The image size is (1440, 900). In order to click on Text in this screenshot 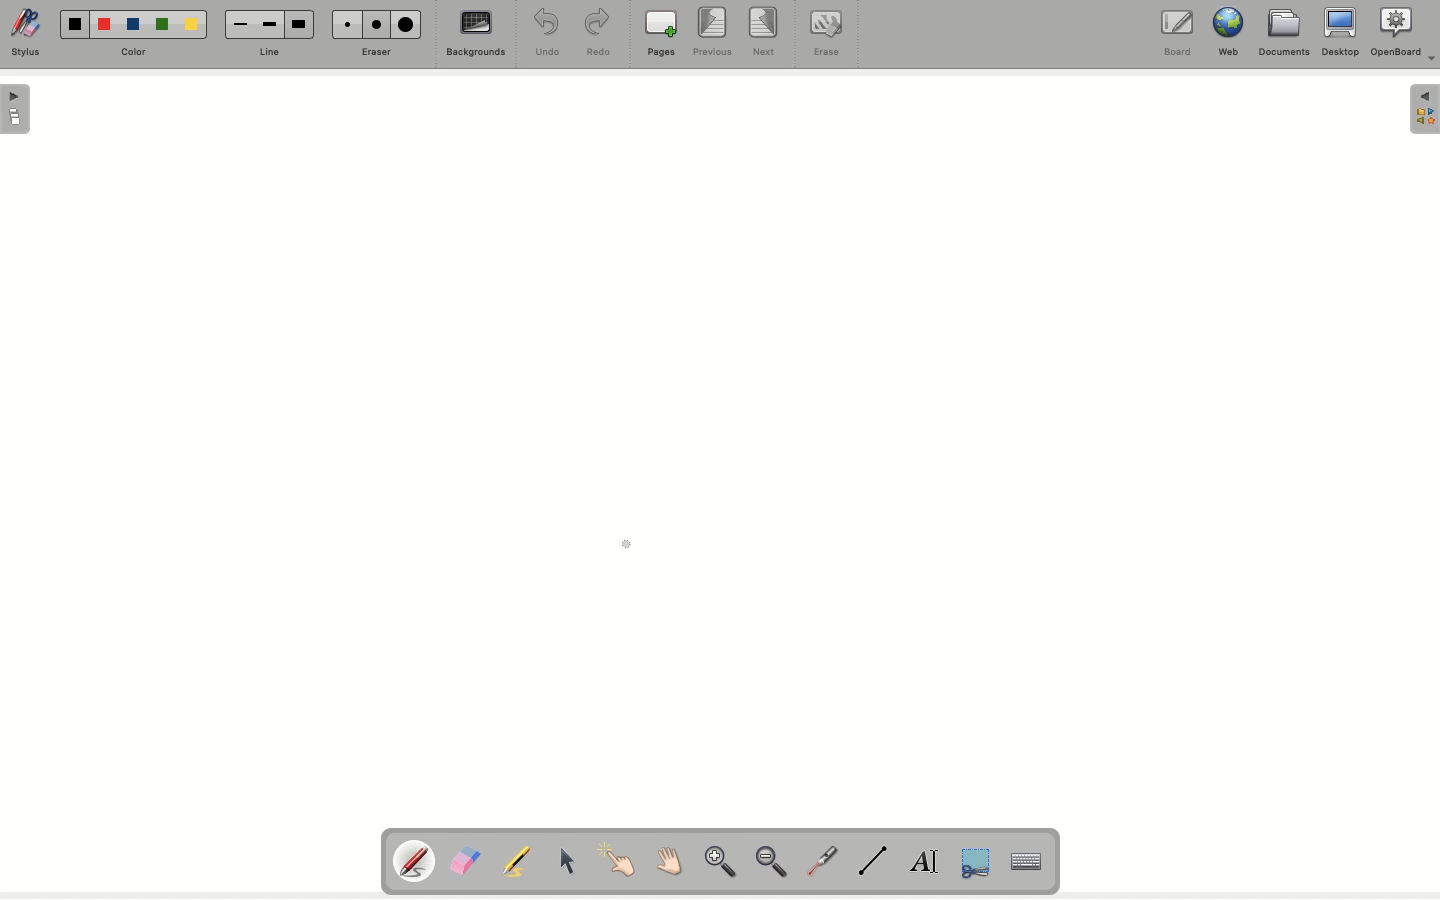, I will do `click(926, 861)`.